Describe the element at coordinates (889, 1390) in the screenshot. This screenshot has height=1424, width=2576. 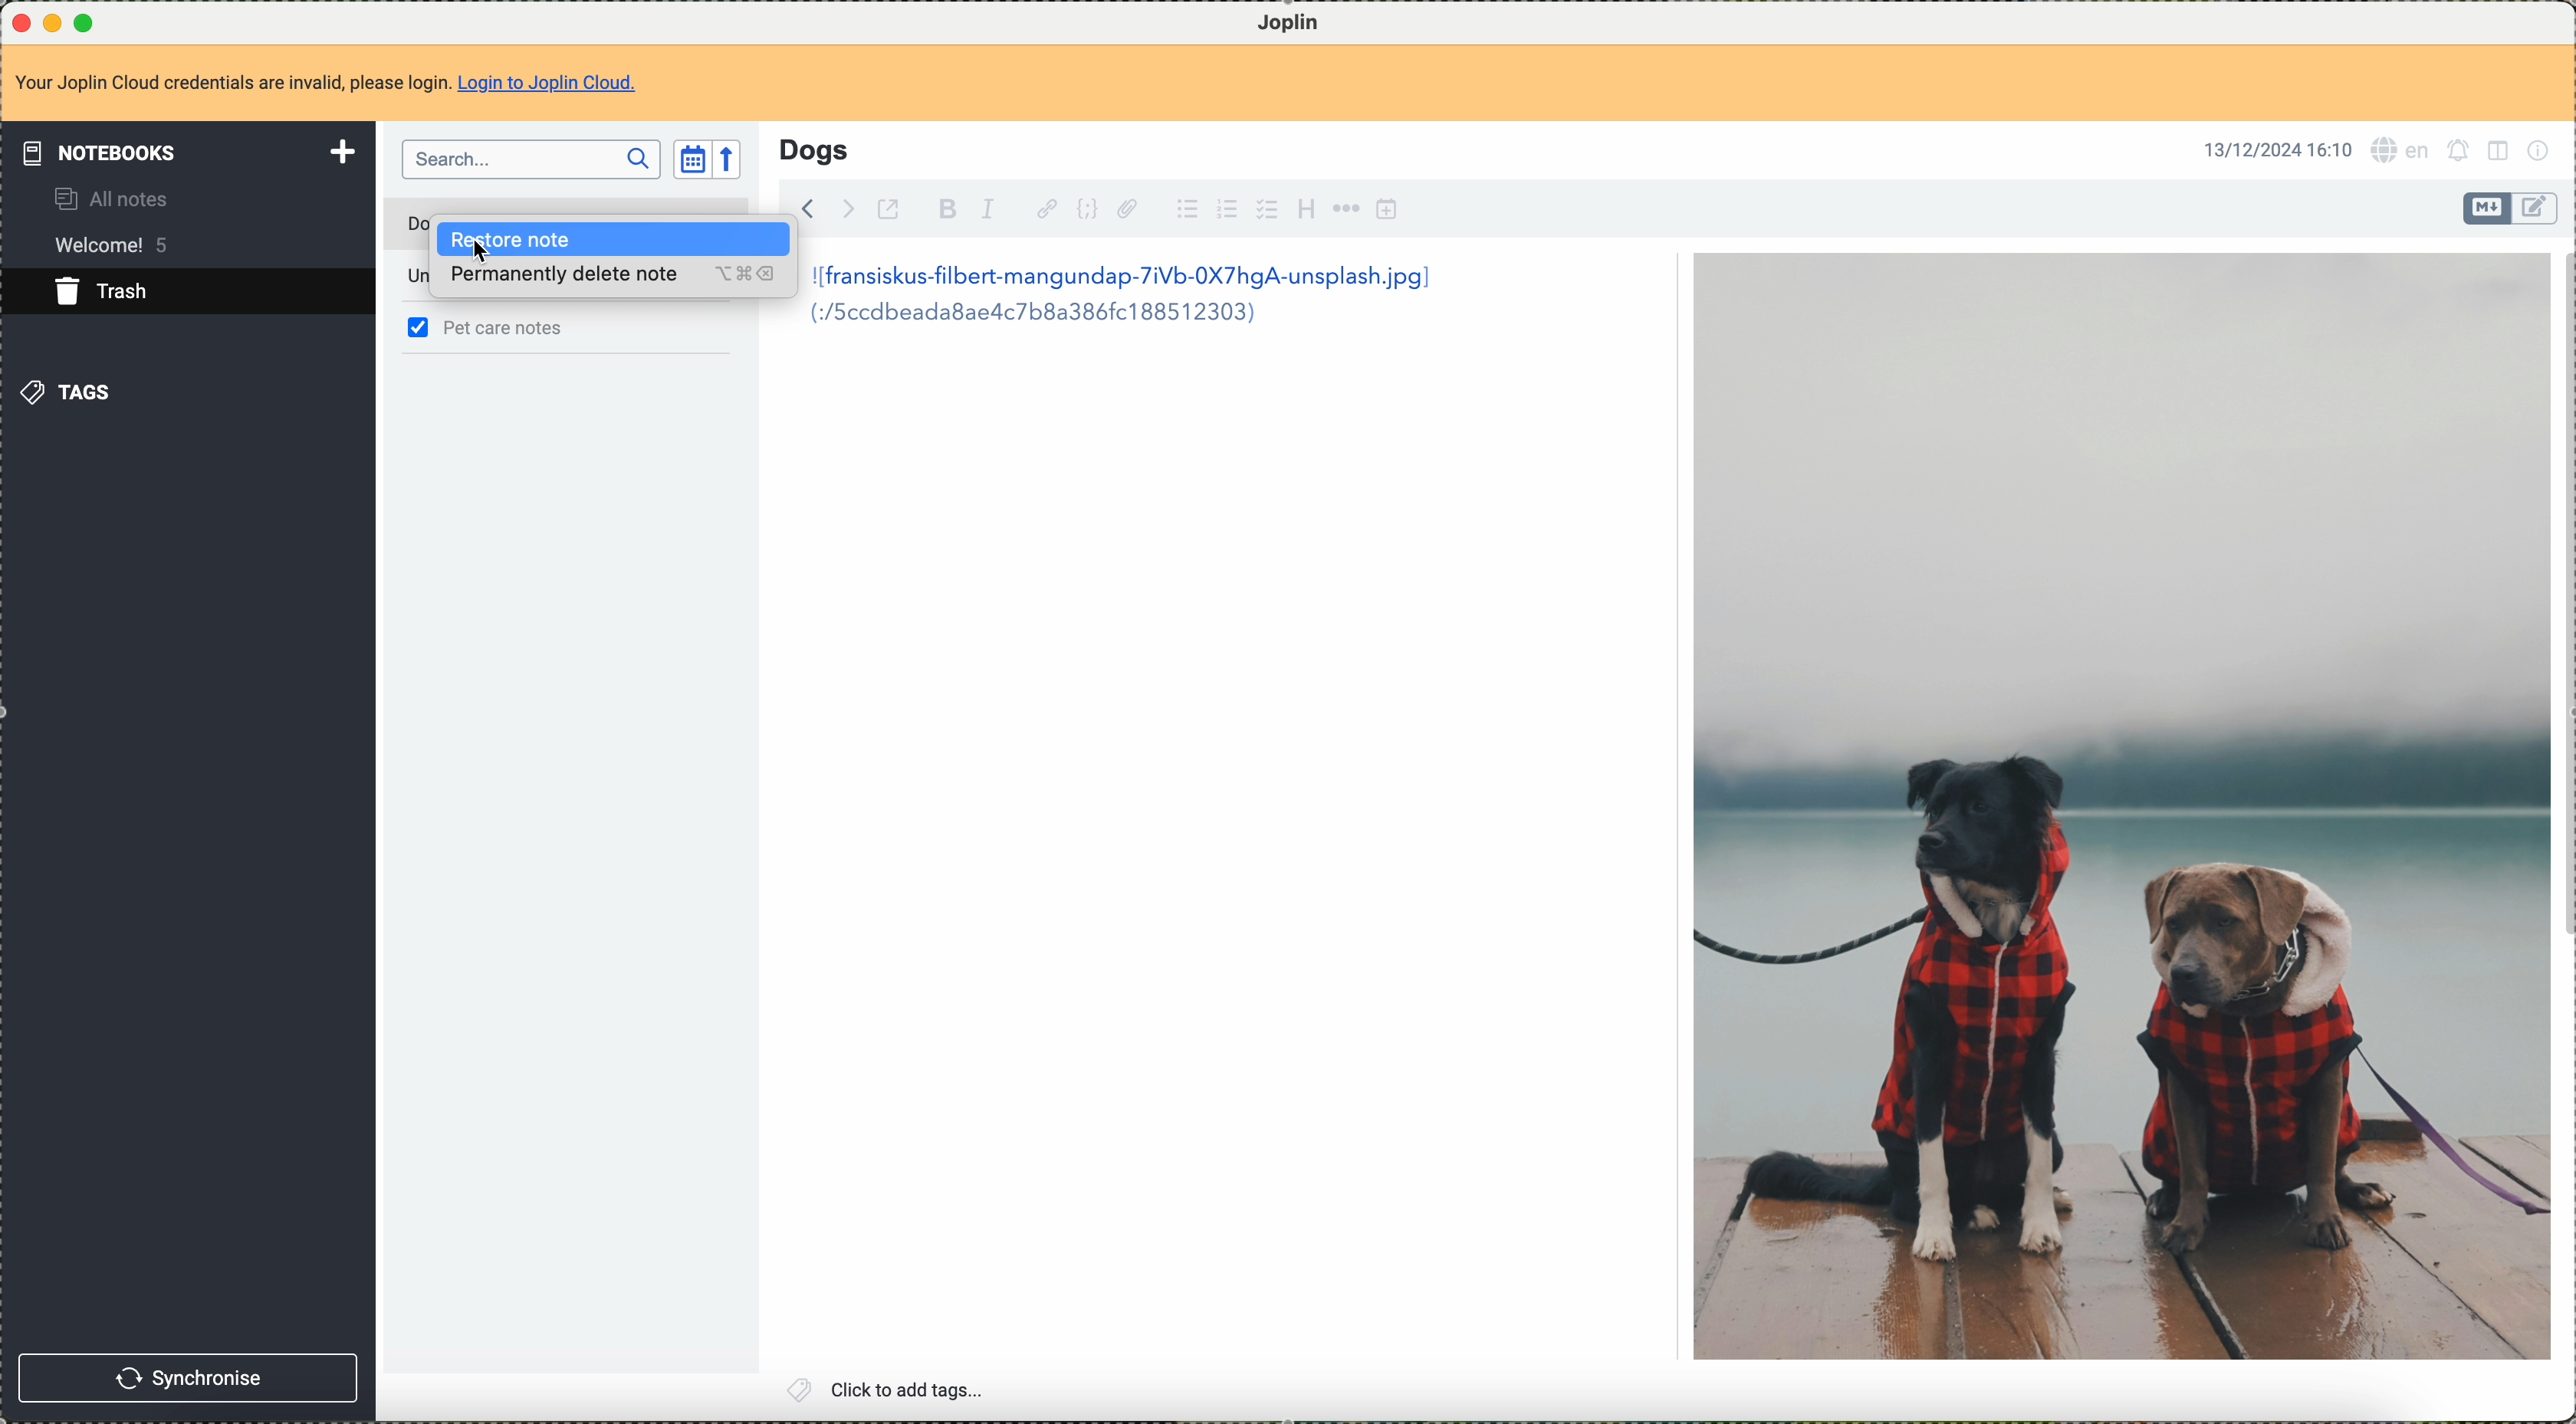
I see `click to add tags` at that location.